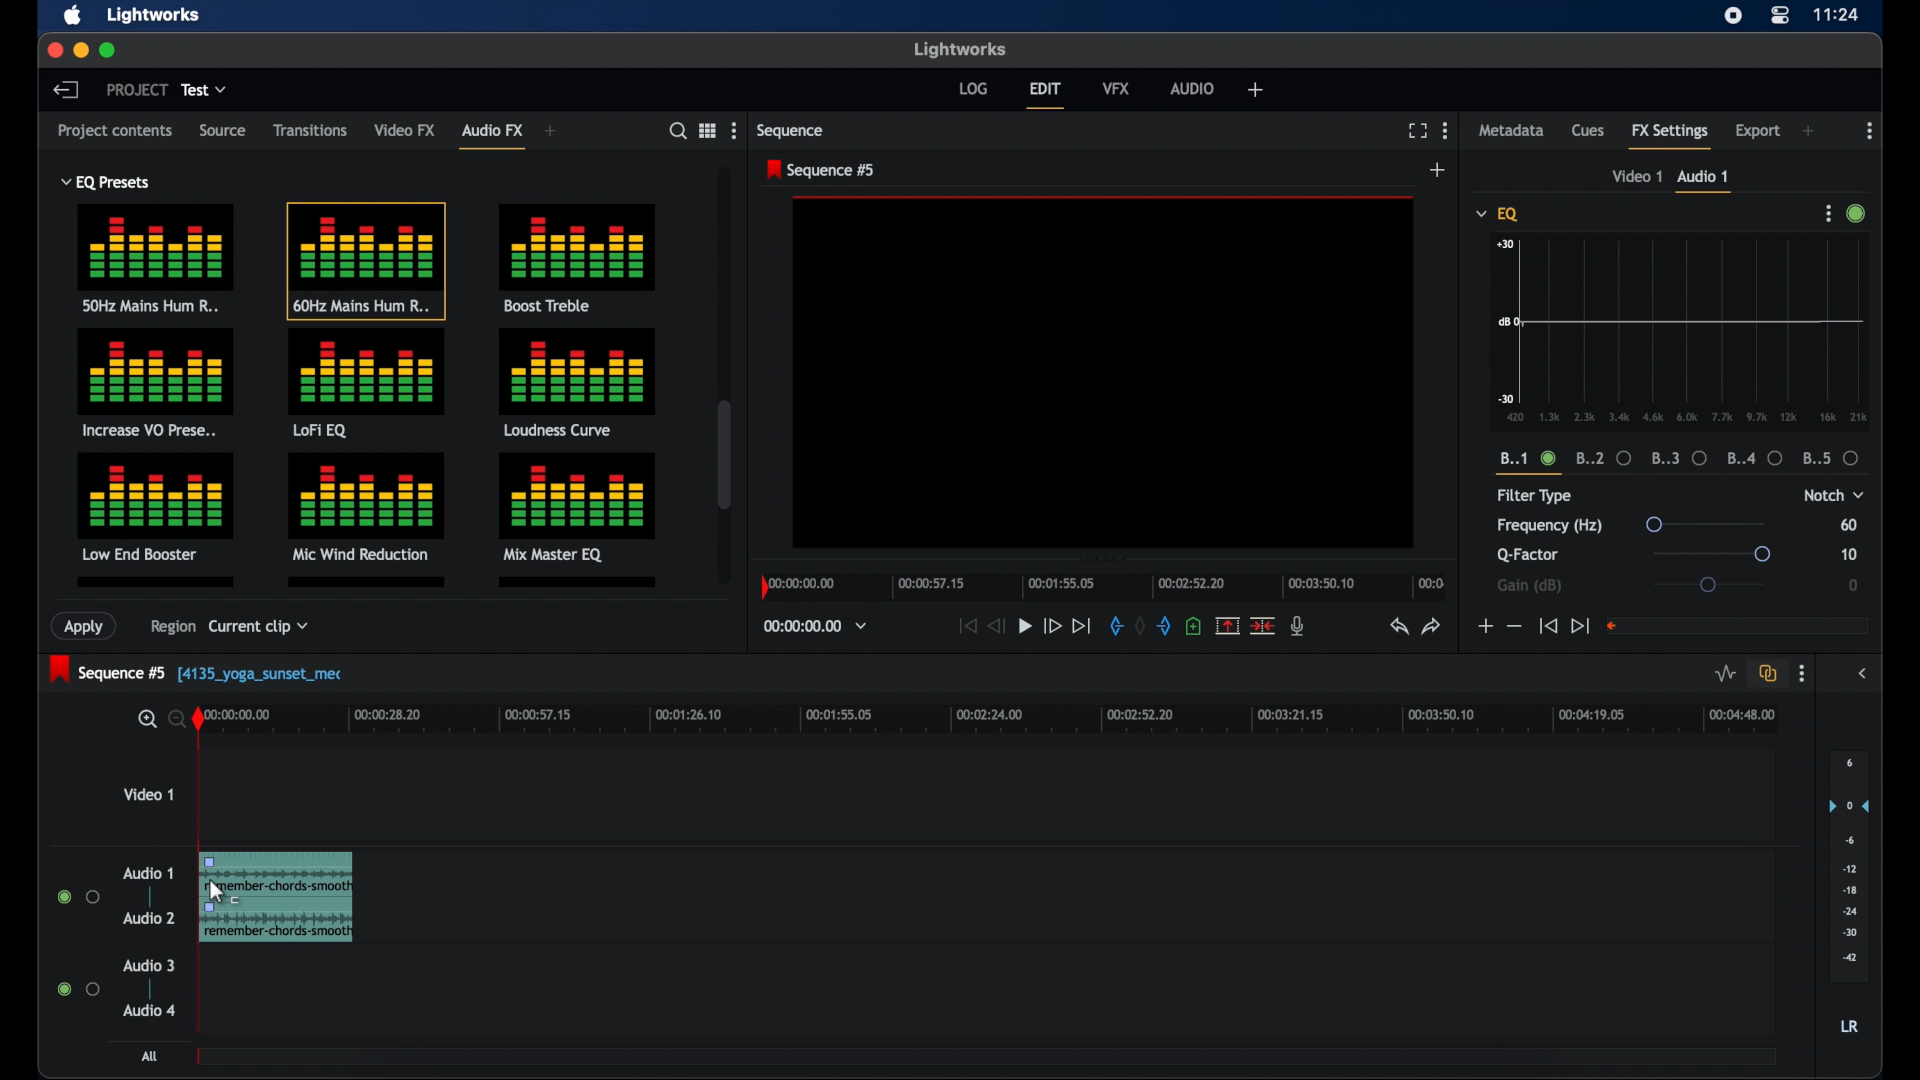 The height and width of the screenshot is (1080, 1920). I want to click on audio 1, so click(1704, 181).